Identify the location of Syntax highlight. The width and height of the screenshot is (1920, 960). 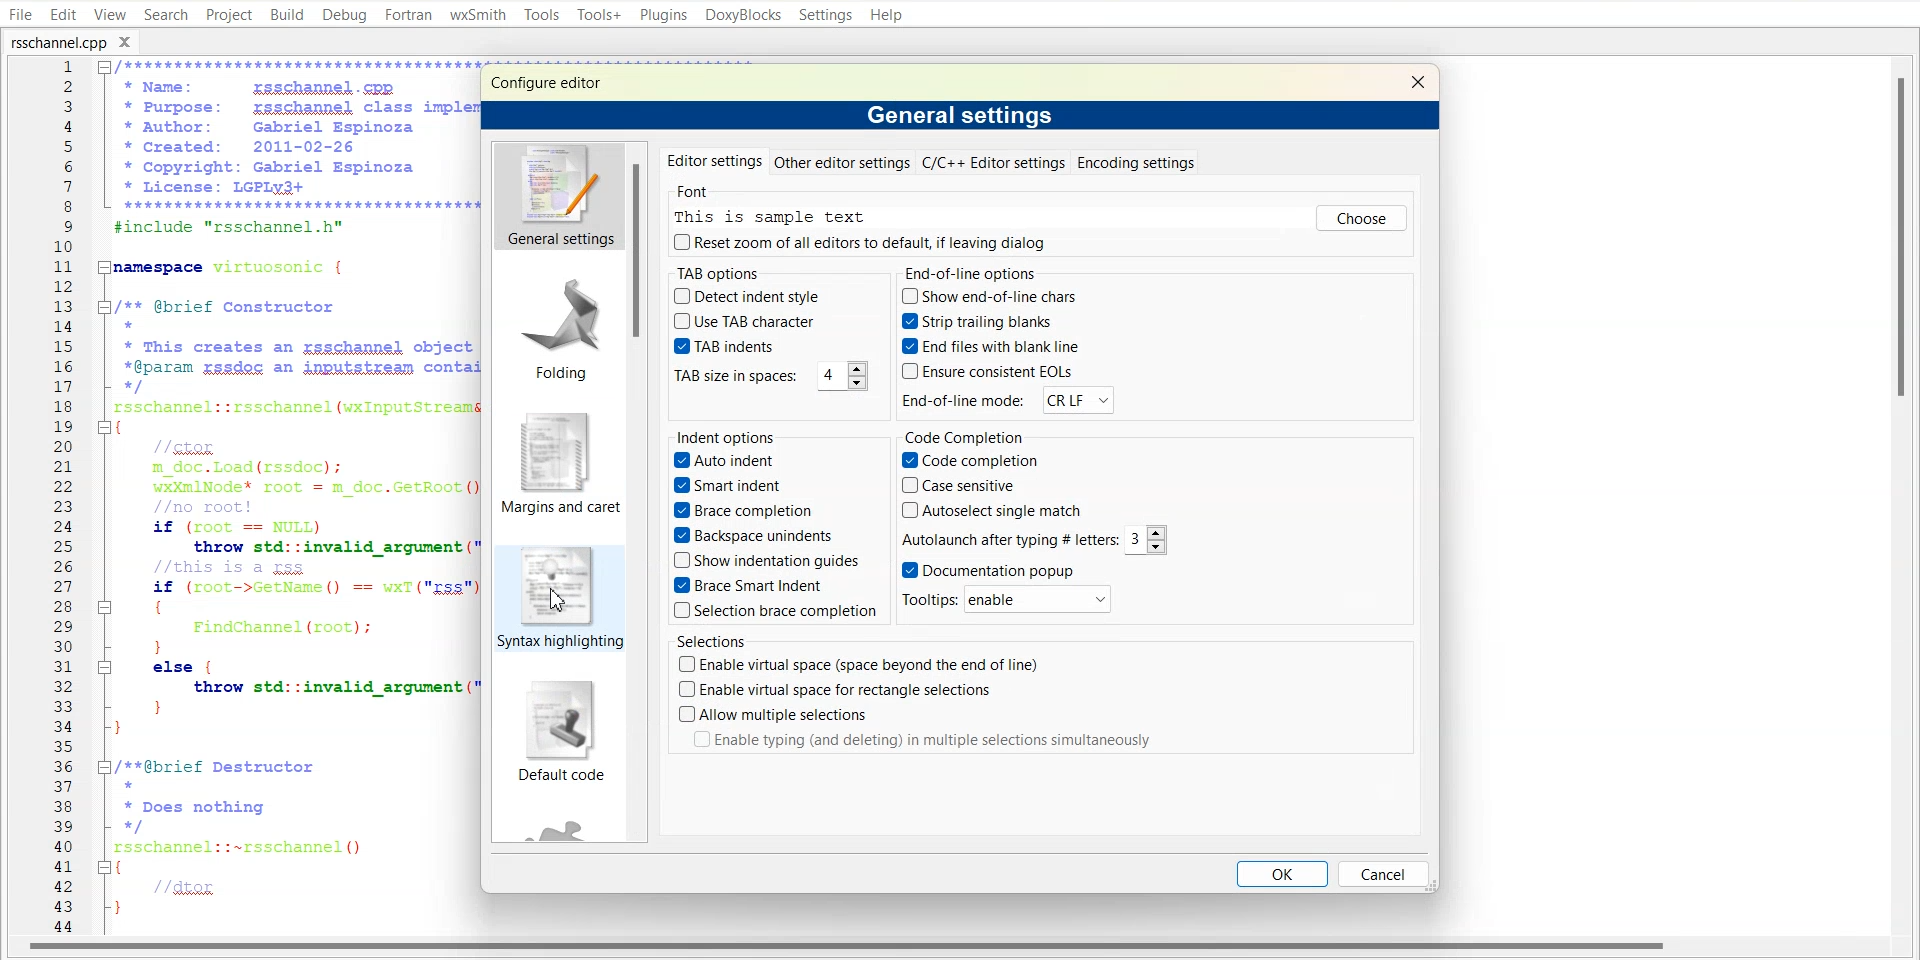
(557, 599).